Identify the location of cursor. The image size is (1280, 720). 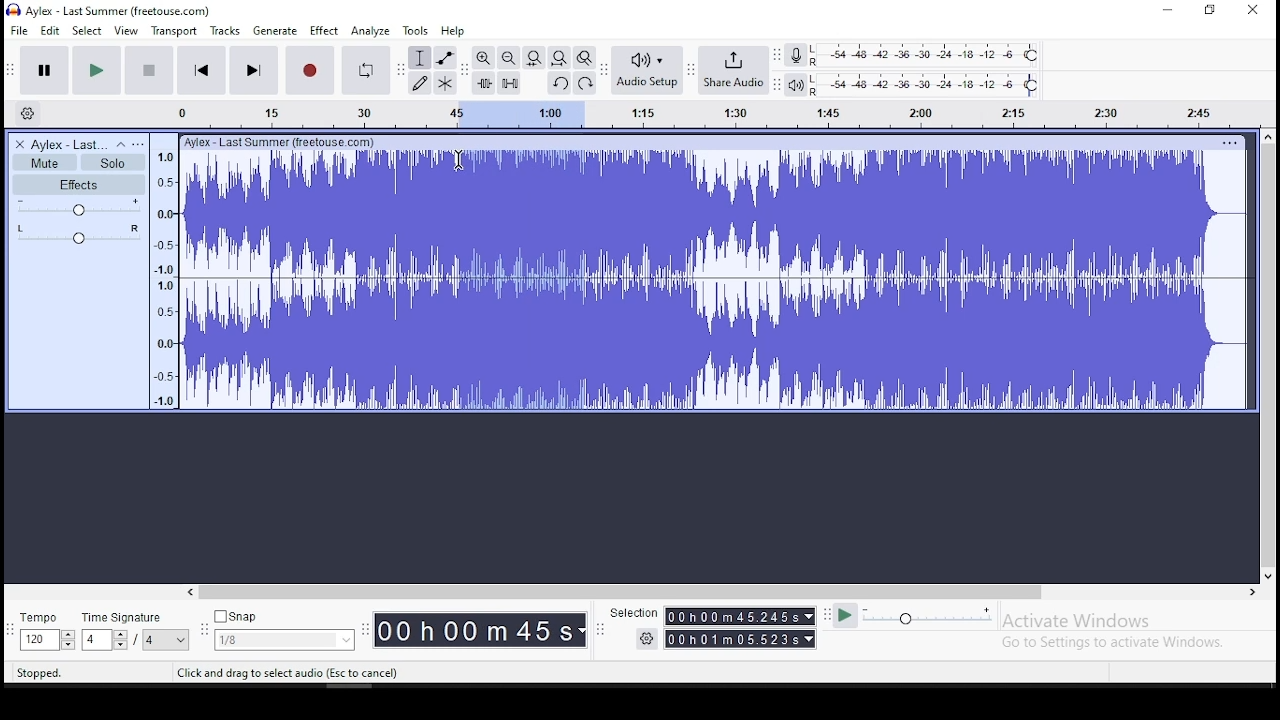
(460, 164).